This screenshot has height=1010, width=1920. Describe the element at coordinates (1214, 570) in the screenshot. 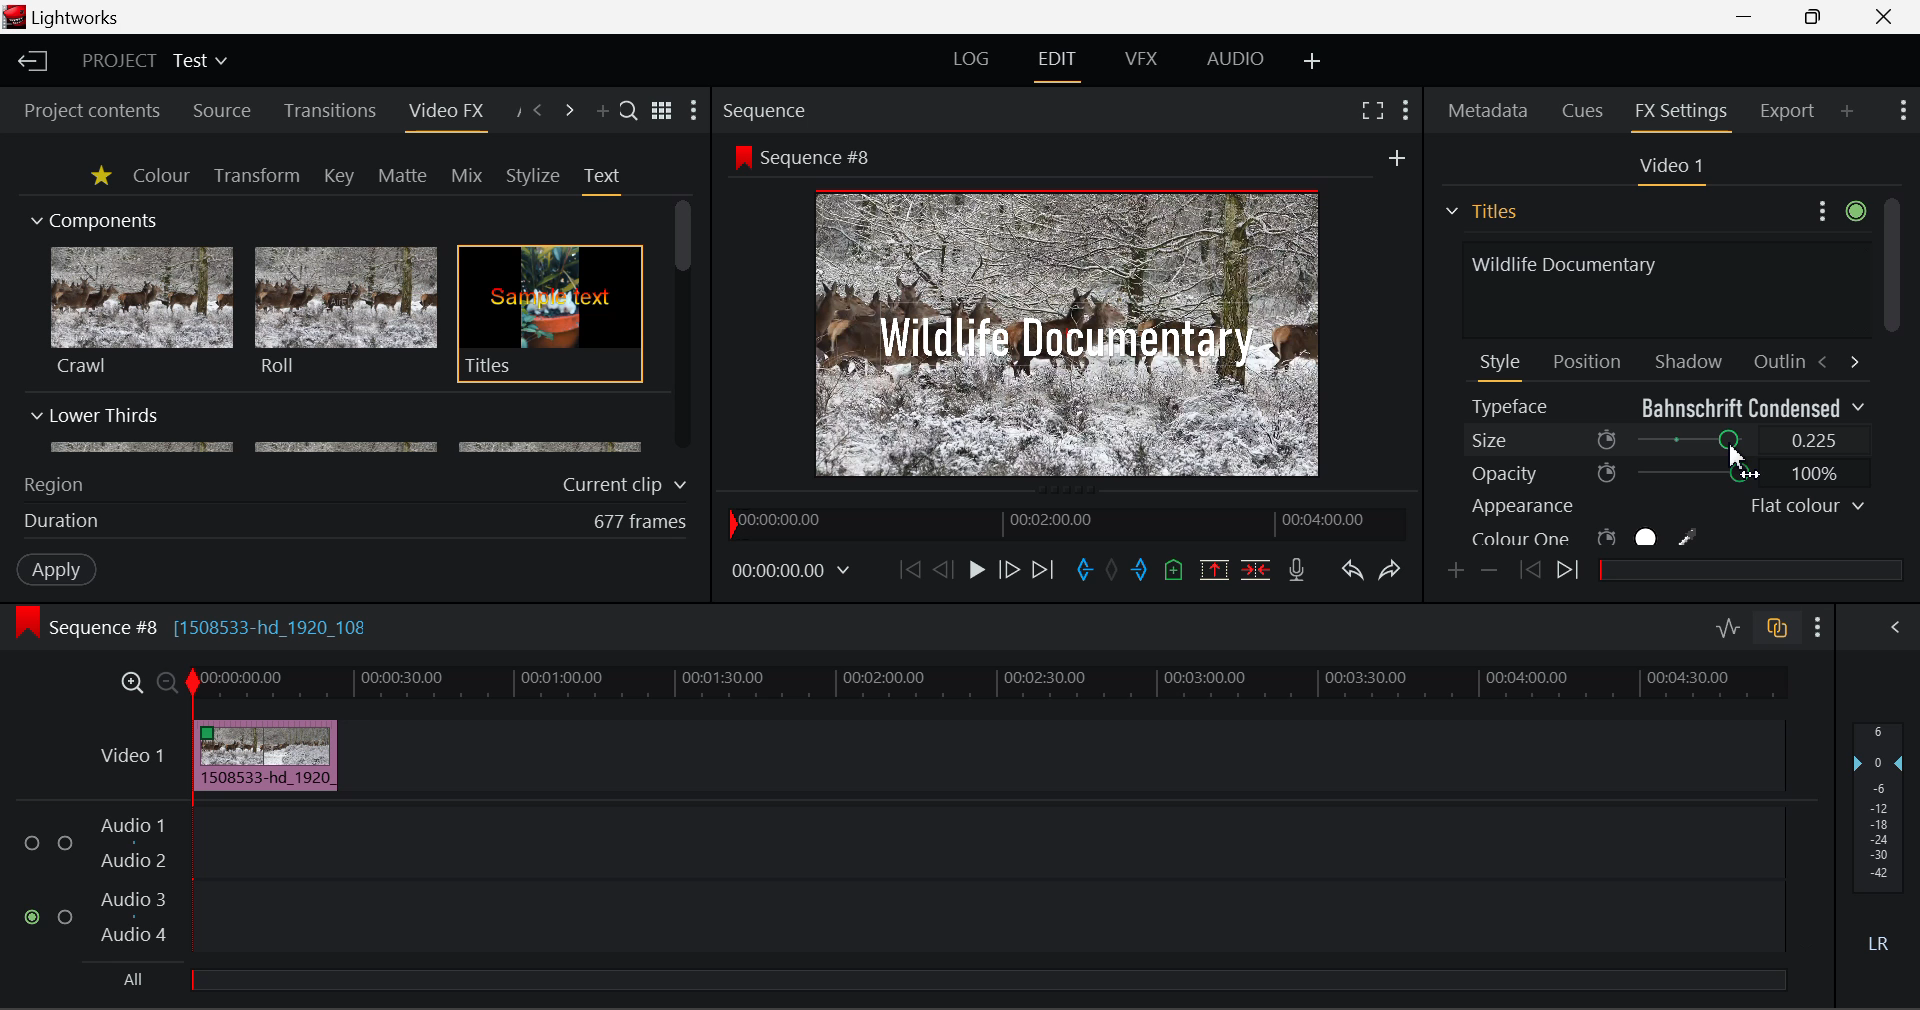

I see `Remove Marked Section` at that location.